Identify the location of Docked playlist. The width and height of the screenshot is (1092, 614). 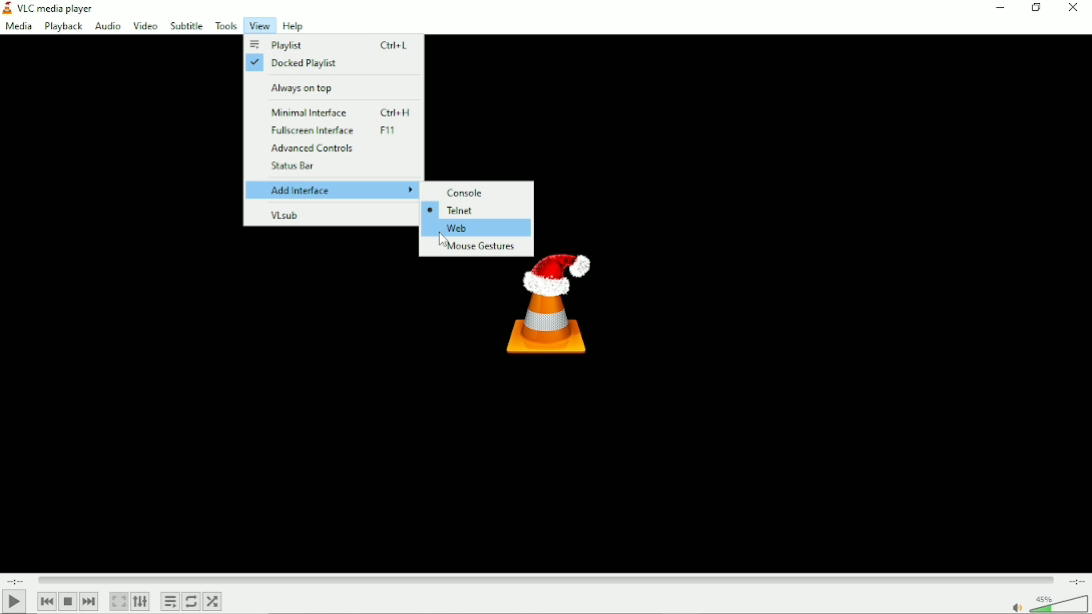
(296, 63).